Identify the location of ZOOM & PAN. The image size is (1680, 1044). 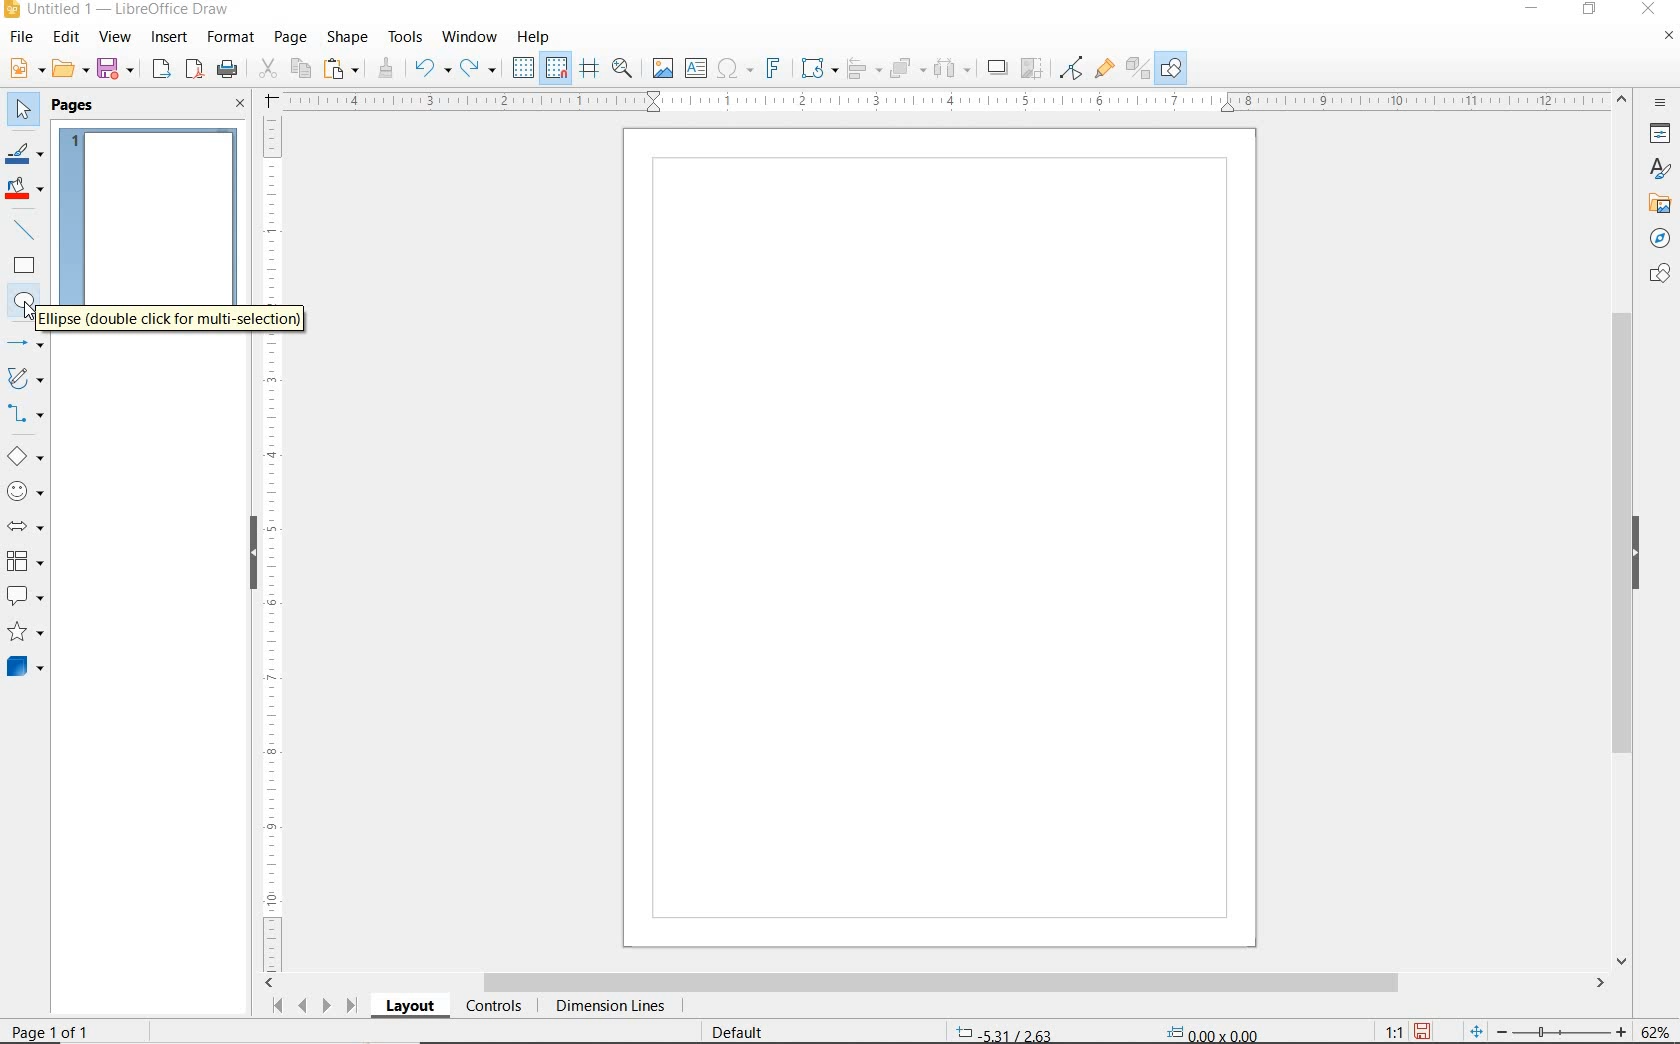
(622, 67).